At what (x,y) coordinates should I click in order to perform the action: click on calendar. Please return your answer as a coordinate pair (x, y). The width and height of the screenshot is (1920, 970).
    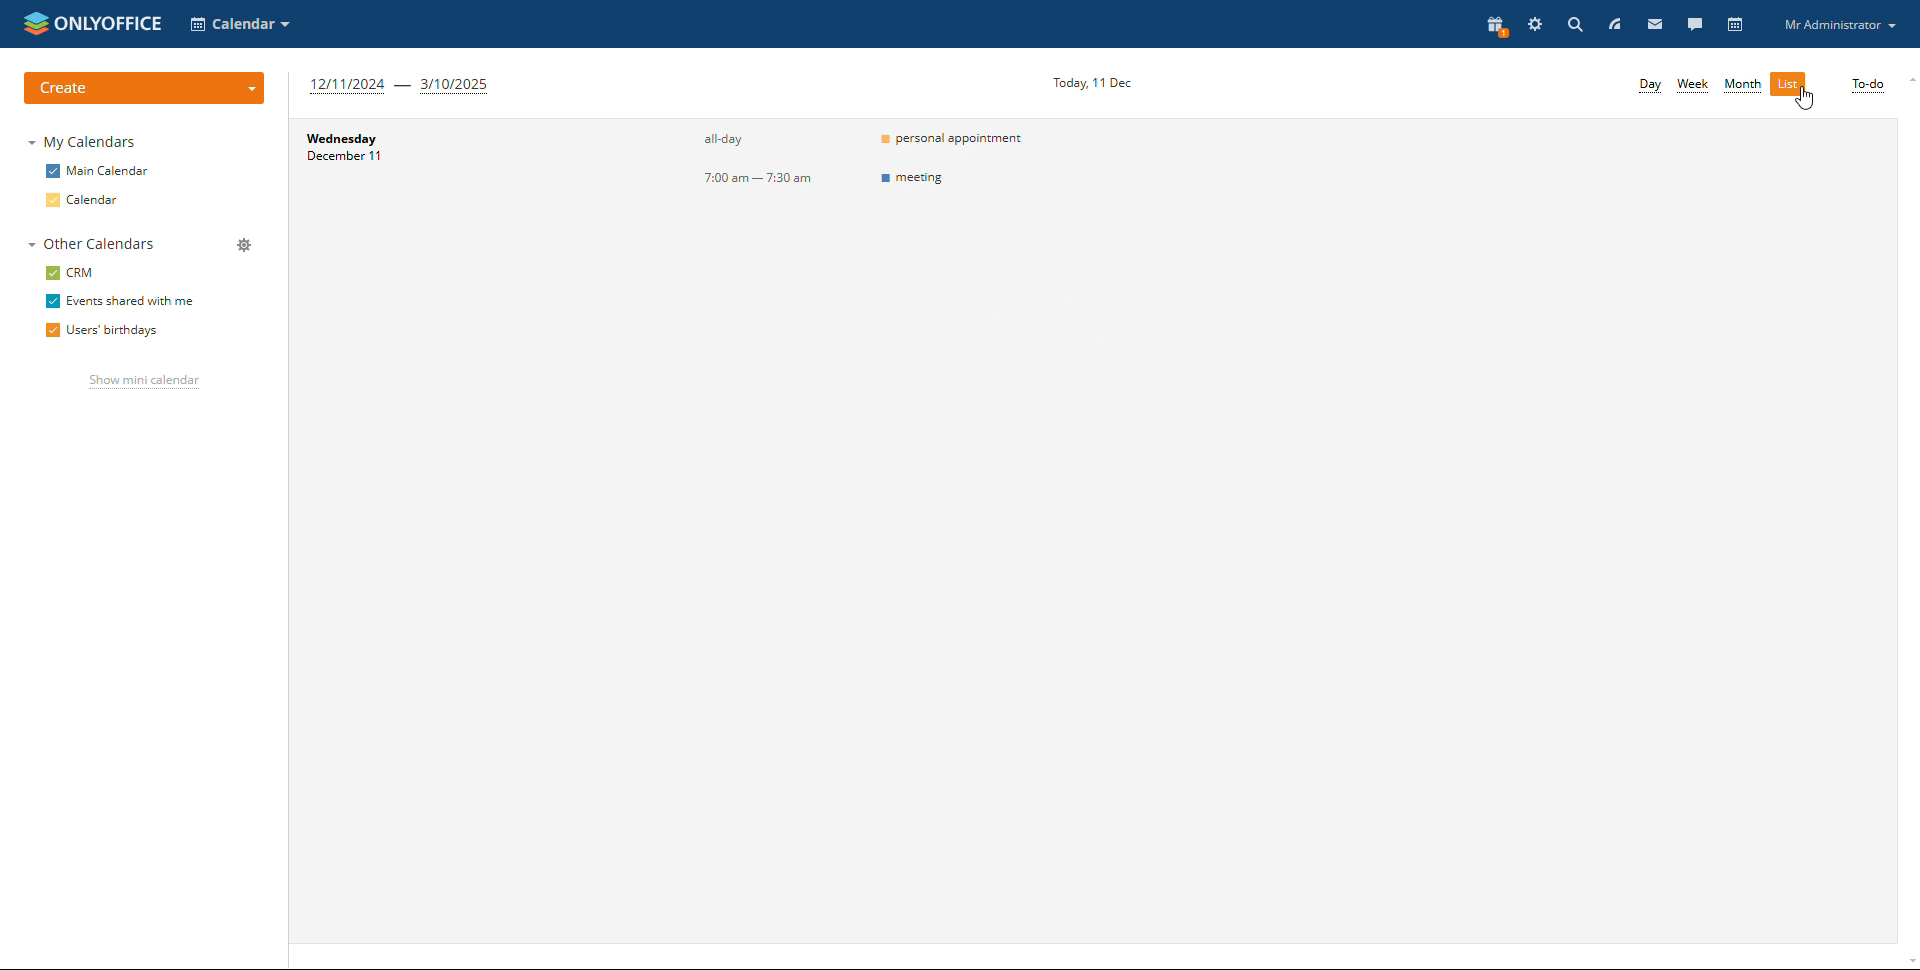
    Looking at the image, I should click on (85, 200).